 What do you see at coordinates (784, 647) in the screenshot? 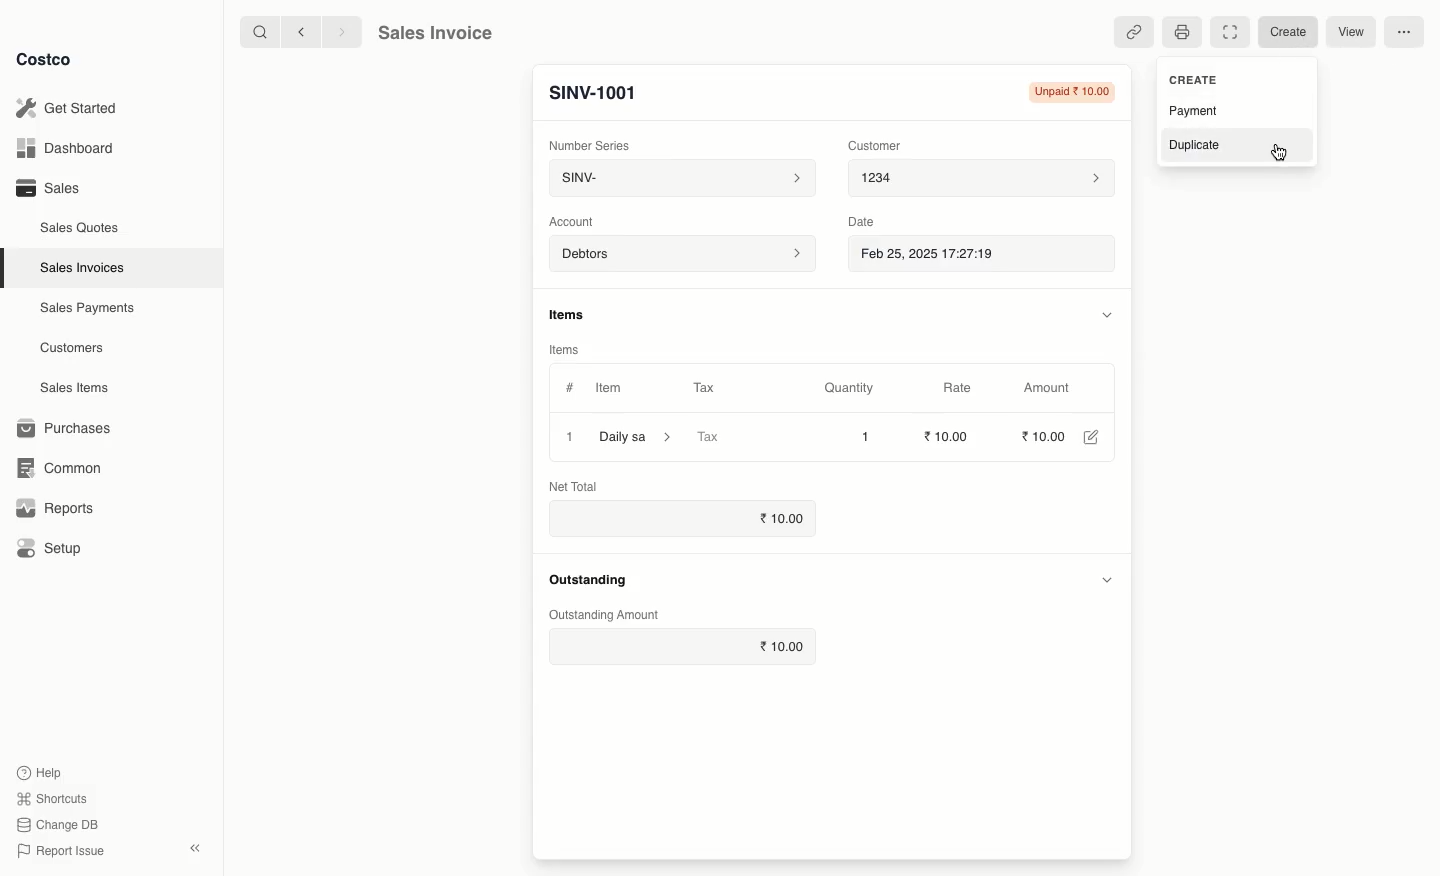
I see `10.00` at bounding box center [784, 647].